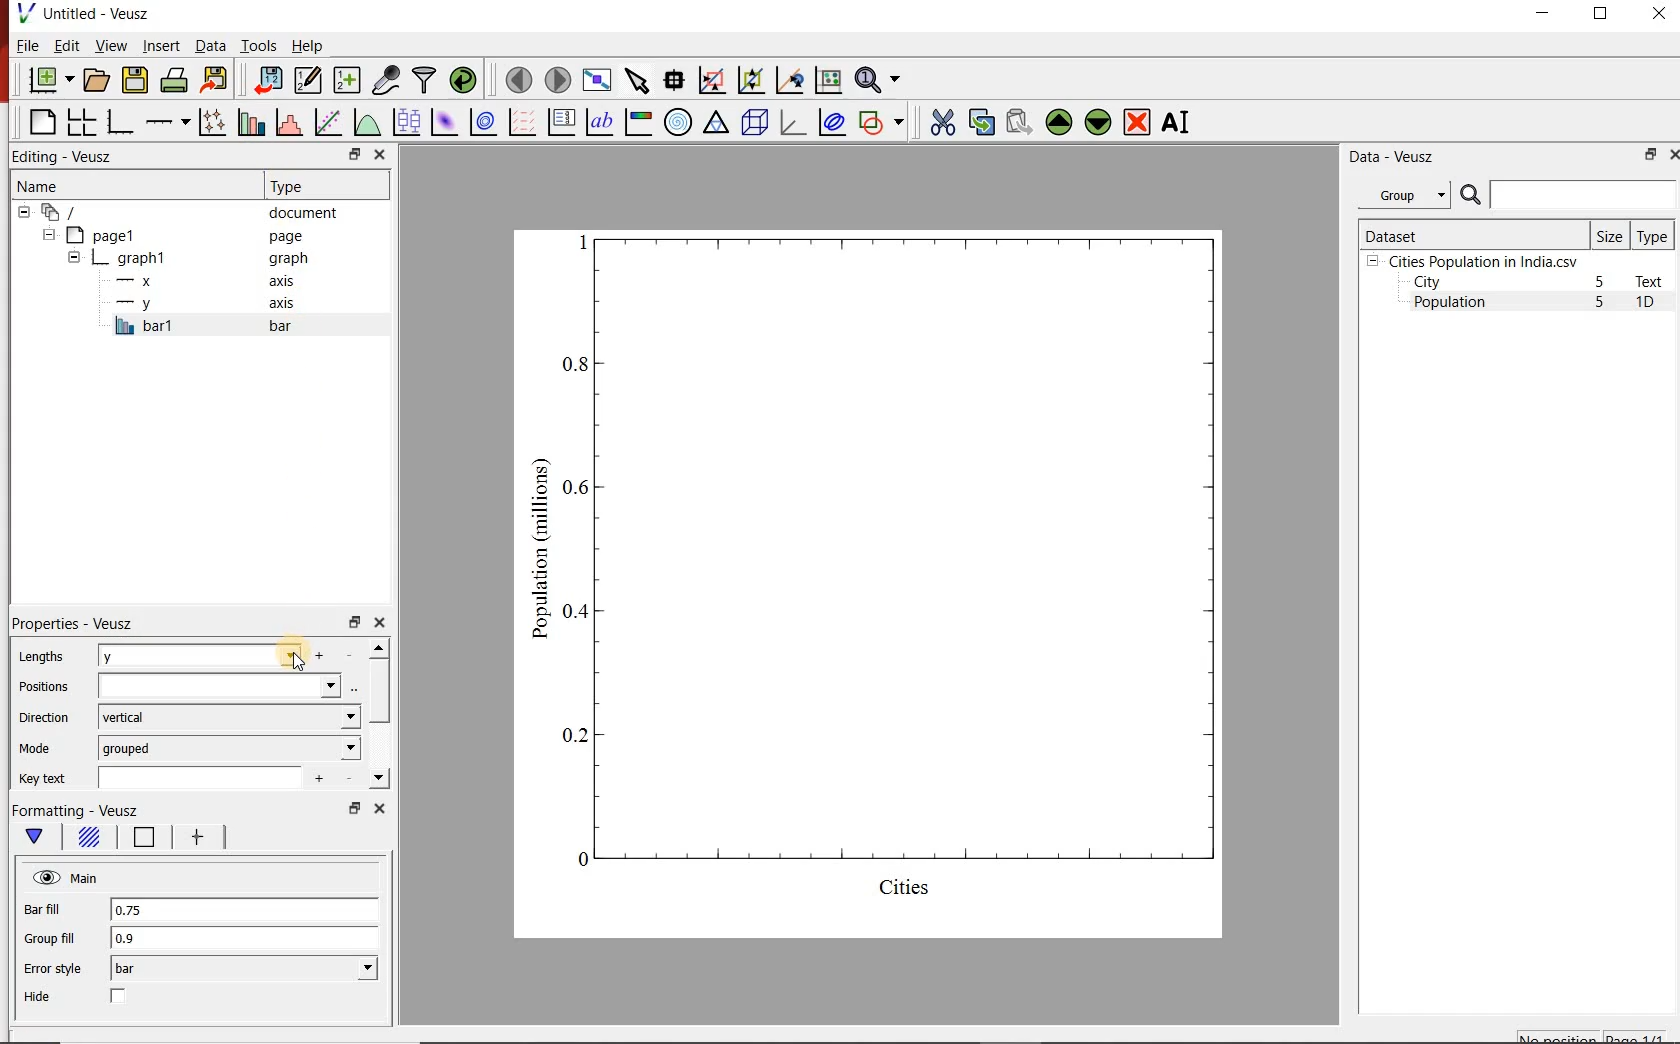  Describe the element at coordinates (716, 123) in the screenshot. I see `Ternary graph` at that location.